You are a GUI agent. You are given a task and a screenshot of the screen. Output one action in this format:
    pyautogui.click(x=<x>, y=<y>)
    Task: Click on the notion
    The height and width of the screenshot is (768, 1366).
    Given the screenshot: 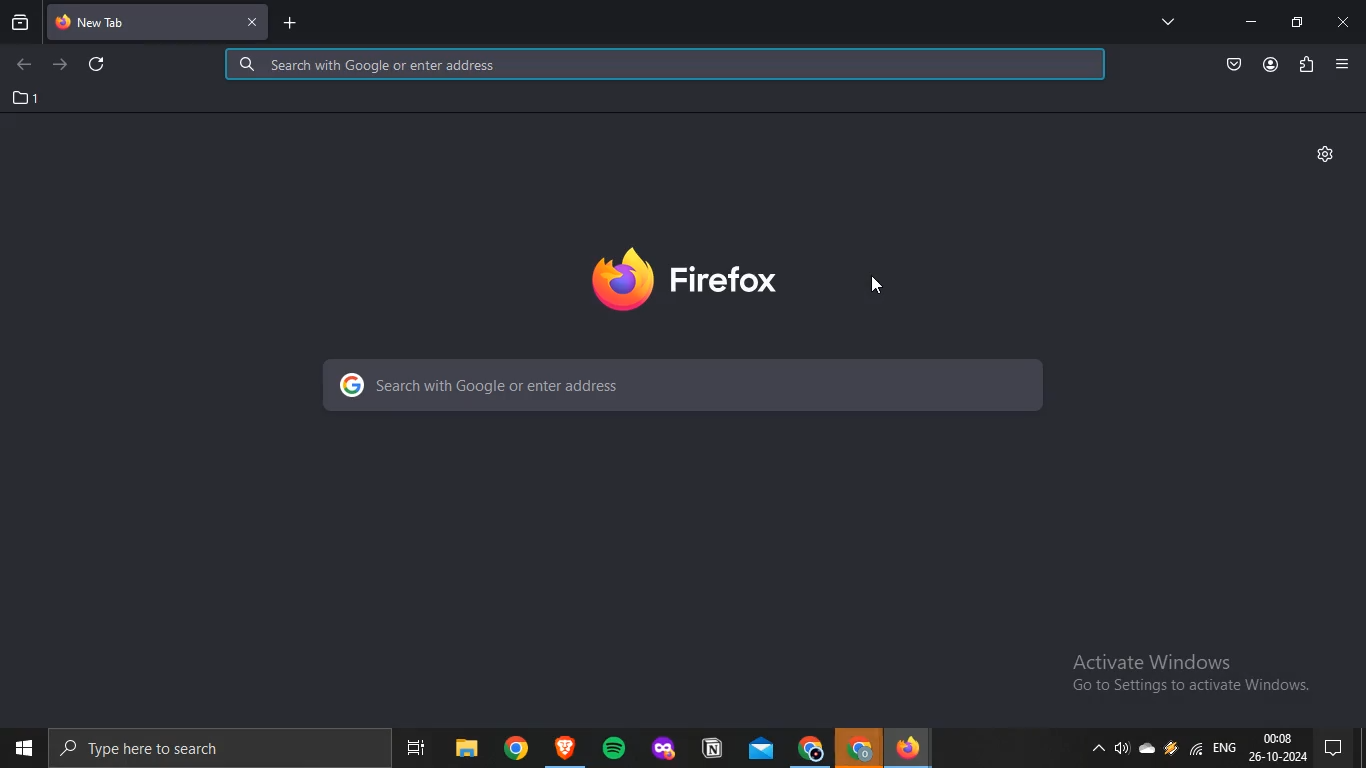 What is the action you would take?
    pyautogui.click(x=709, y=745)
    